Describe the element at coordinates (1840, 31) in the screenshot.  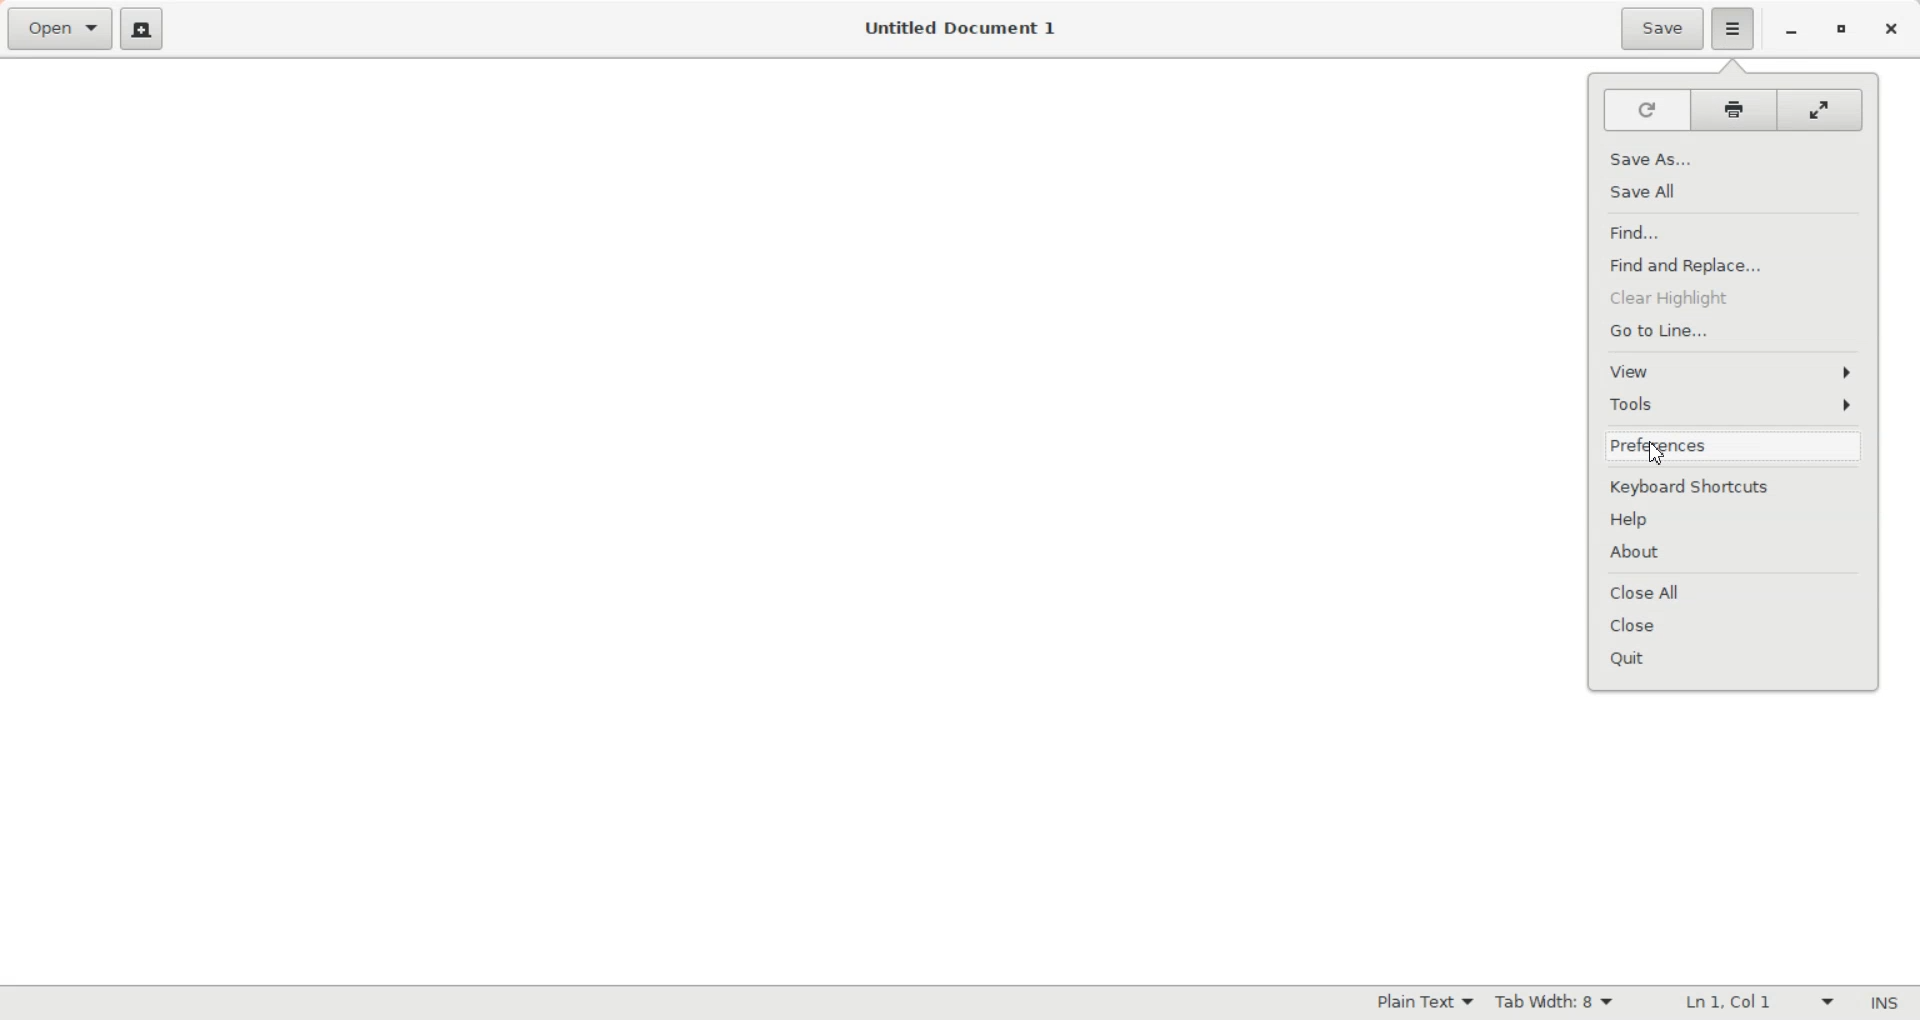
I see `Maximize` at that location.